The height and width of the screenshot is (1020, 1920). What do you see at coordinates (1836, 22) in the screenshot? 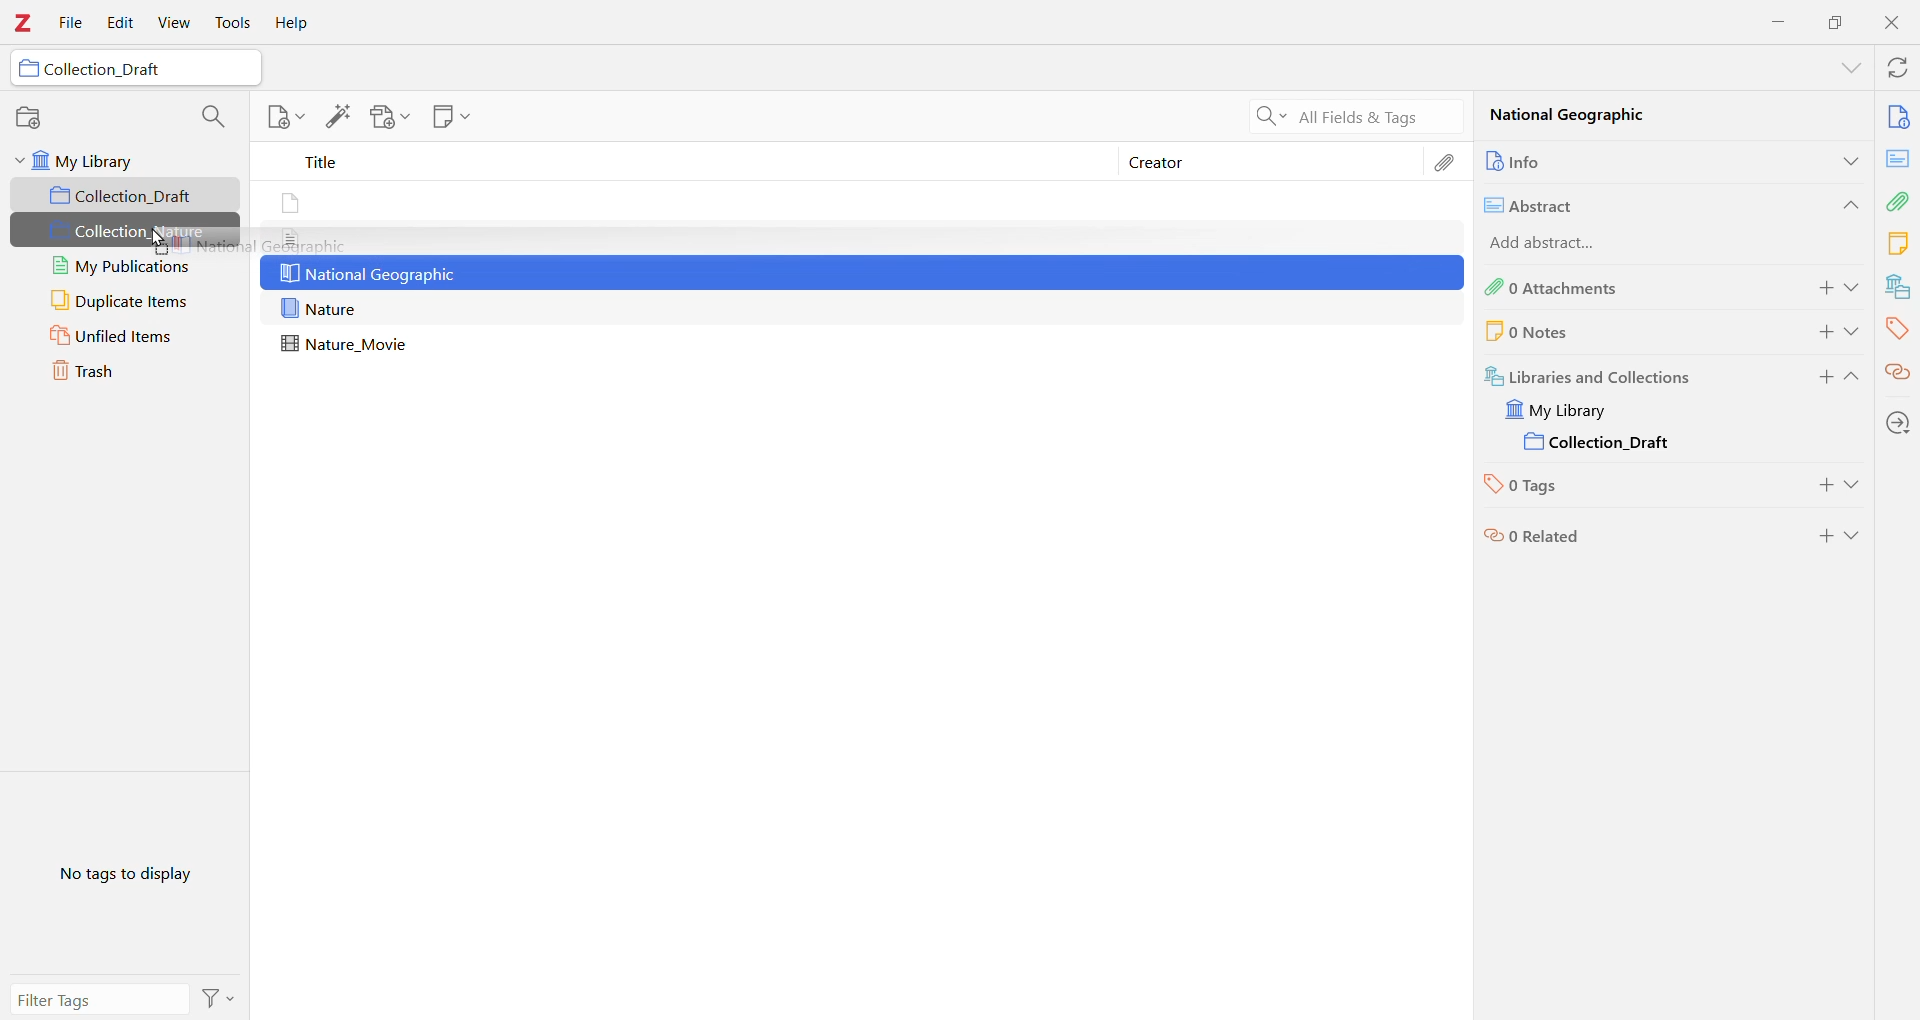
I see `Restore Down` at bounding box center [1836, 22].